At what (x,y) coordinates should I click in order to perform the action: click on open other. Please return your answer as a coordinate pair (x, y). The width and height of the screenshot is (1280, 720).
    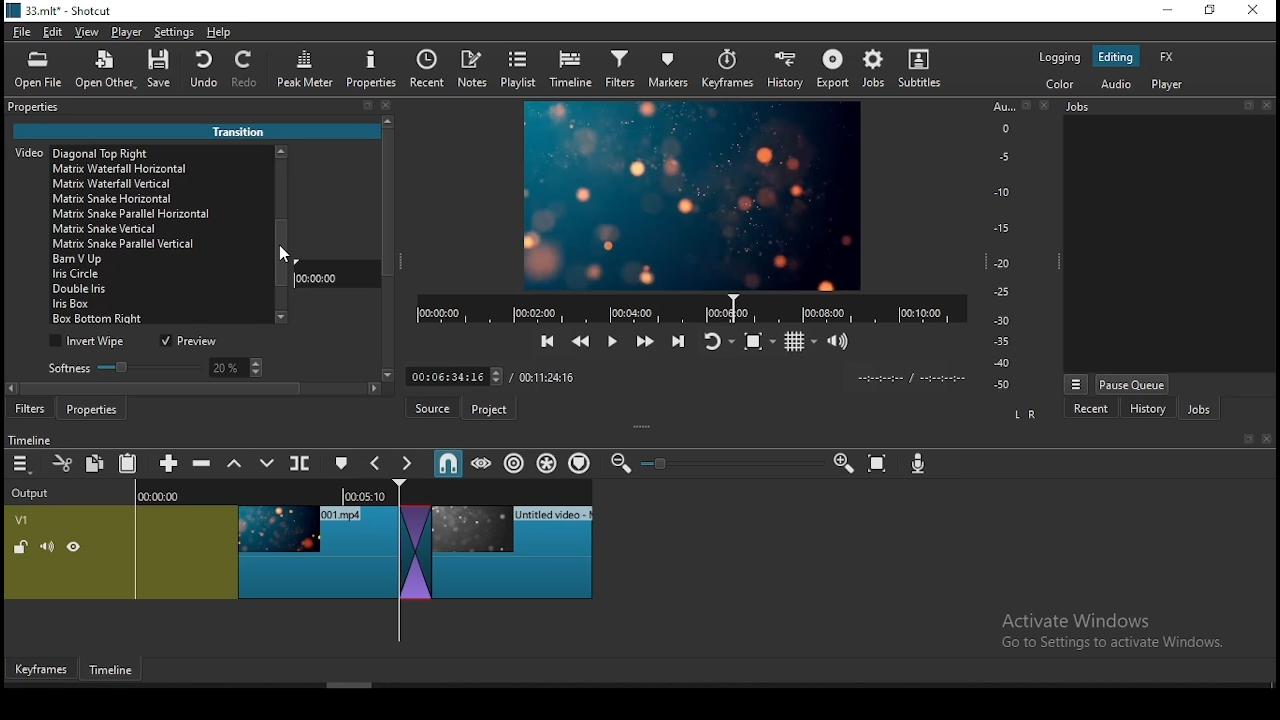
    Looking at the image, I should click on (107, 74).